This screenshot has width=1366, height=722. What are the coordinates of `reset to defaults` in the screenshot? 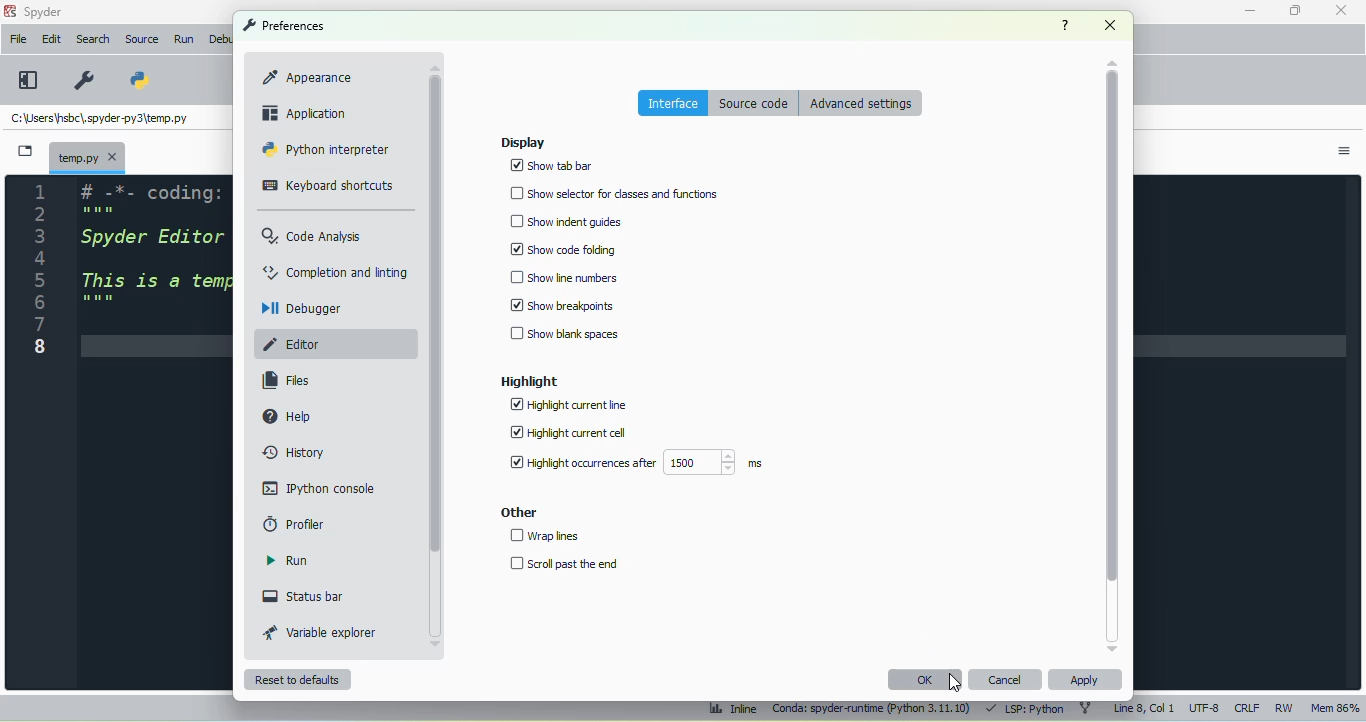 It's located at (299, 680).